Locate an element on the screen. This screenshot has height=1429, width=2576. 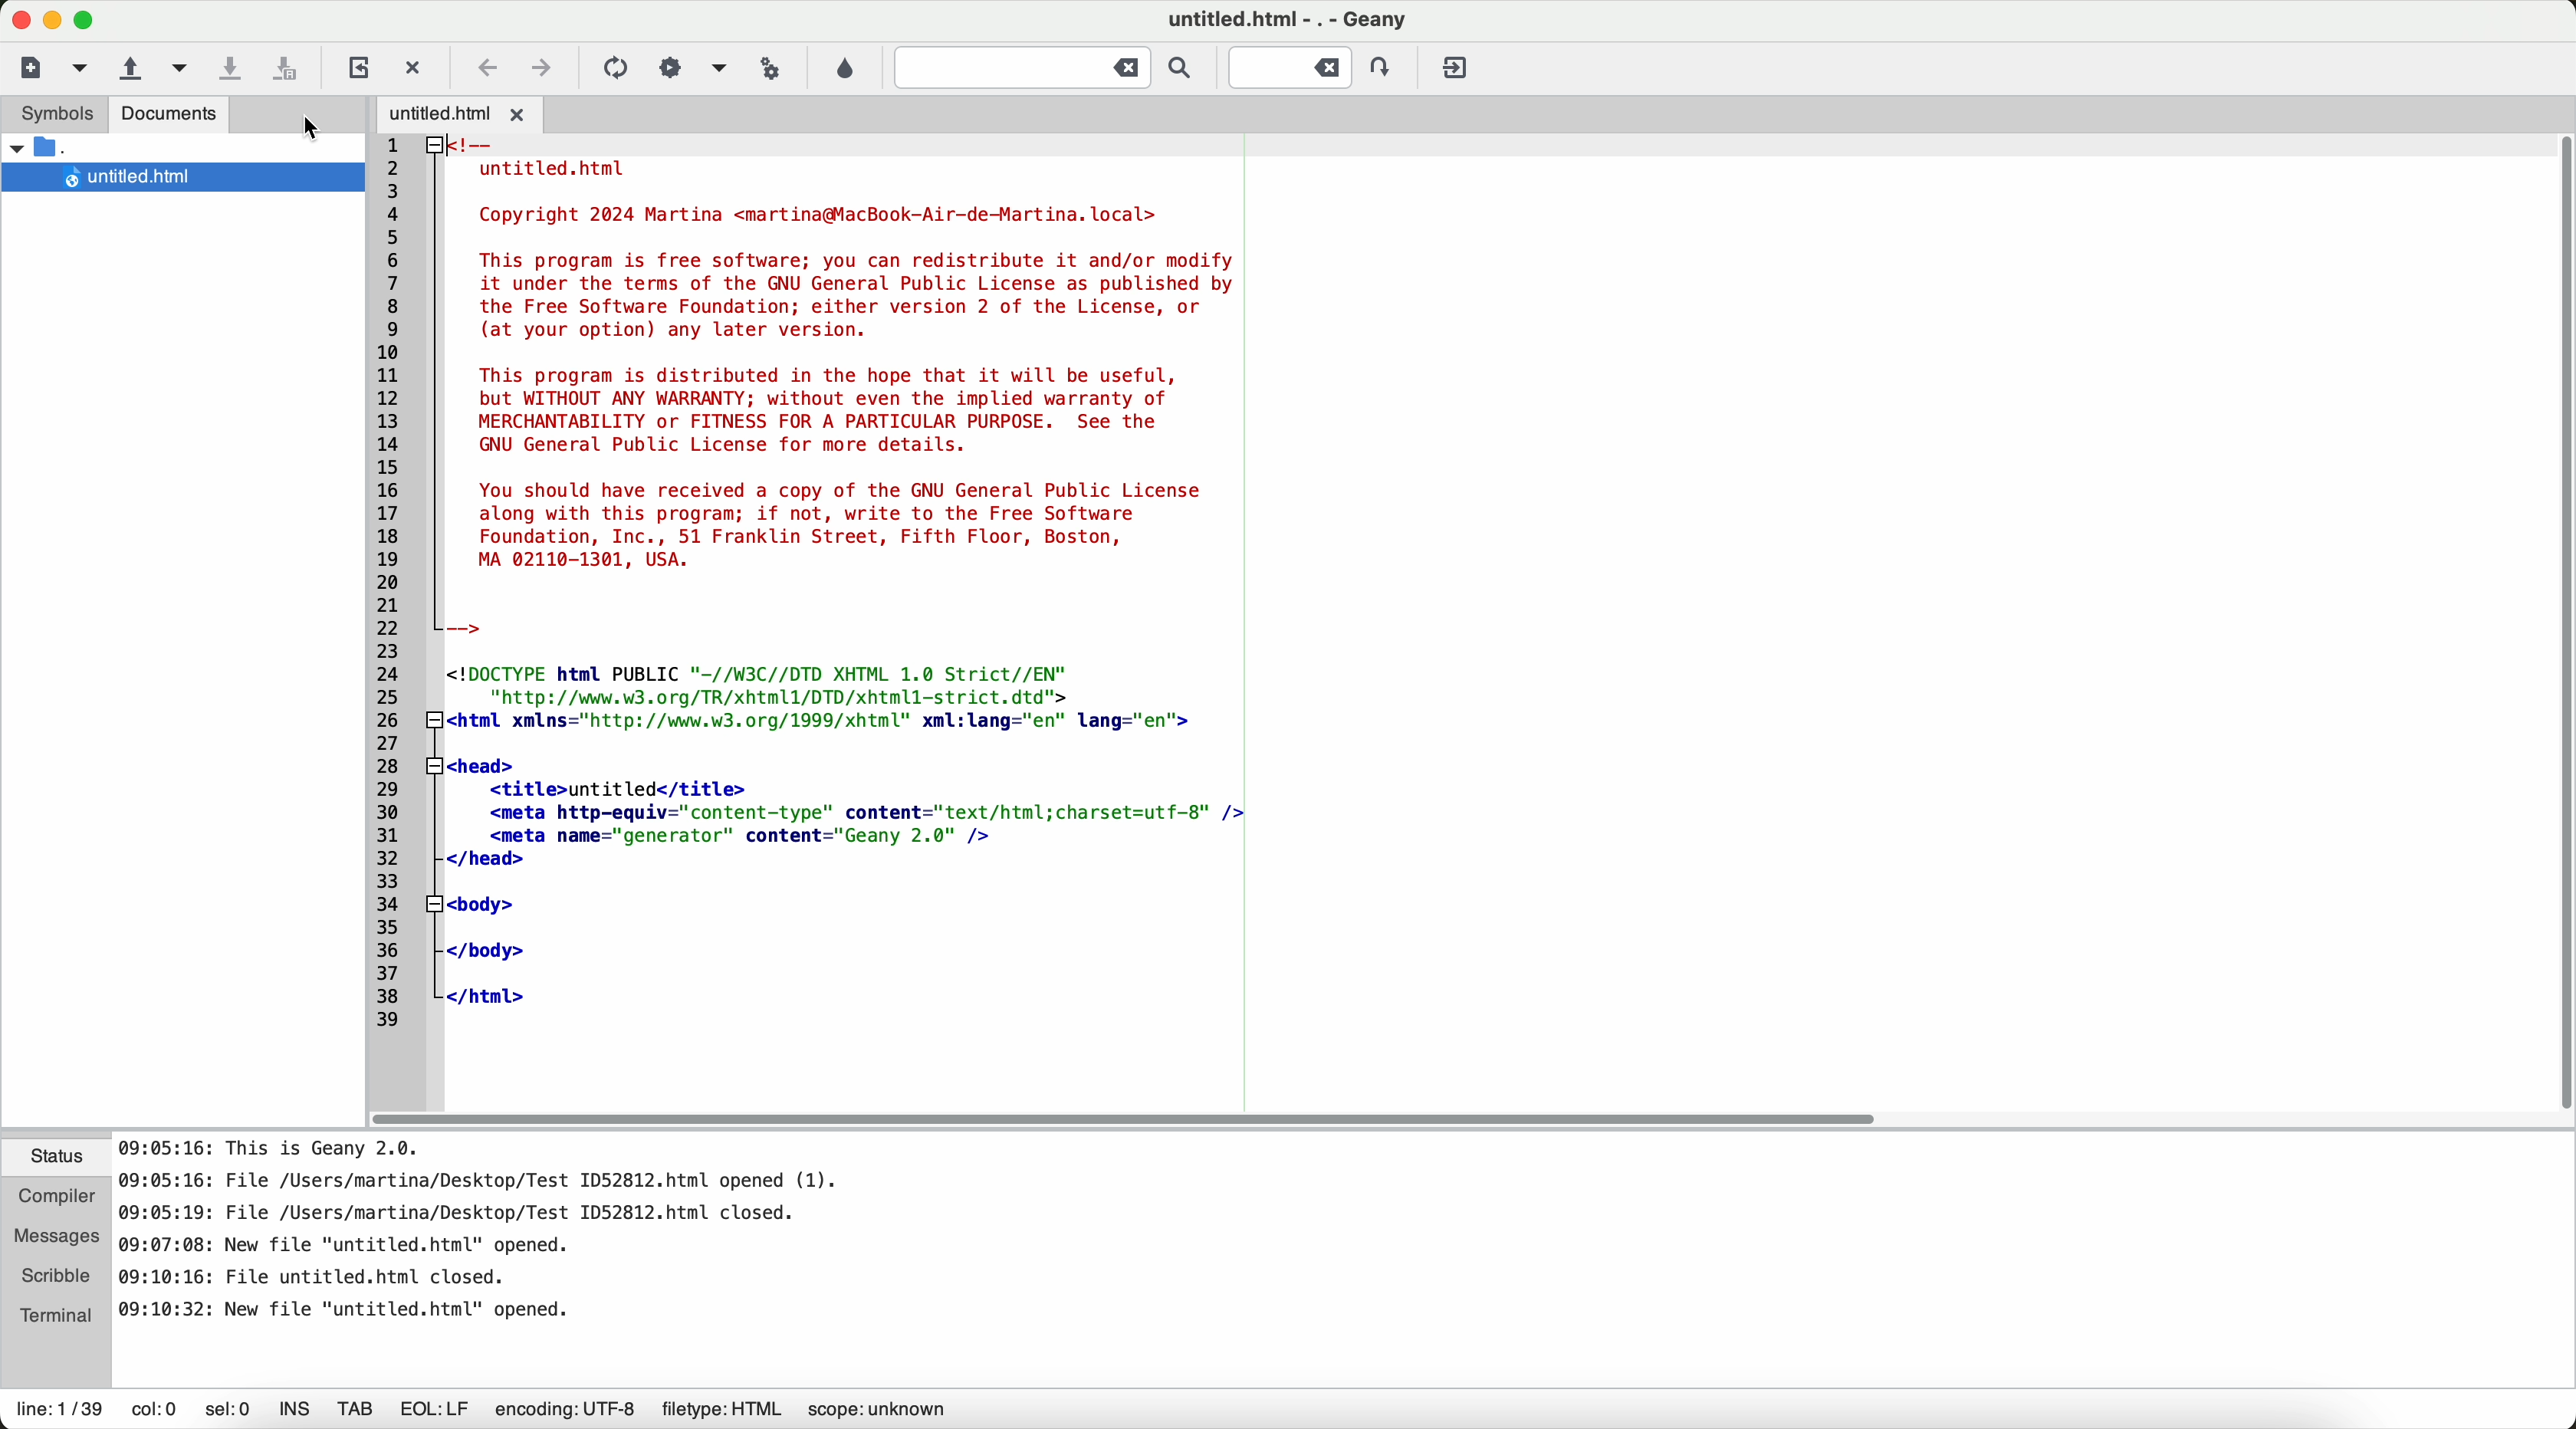
save all open files is located at coordinates (285, 72).